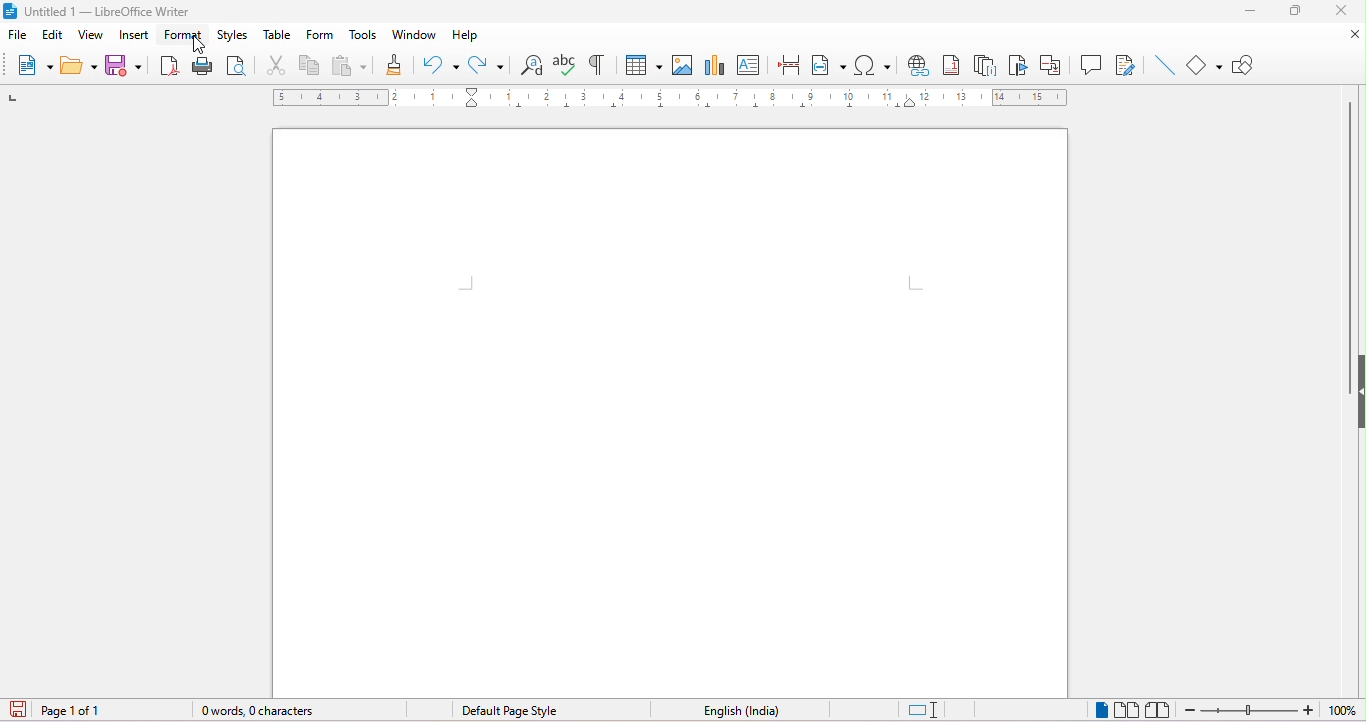 The width and height of the screenshot is (1366, 722). What do you see at coordinates (1131, 706) in the screenshot?
I see `multiple page view` at bounding box center [1131, 706].